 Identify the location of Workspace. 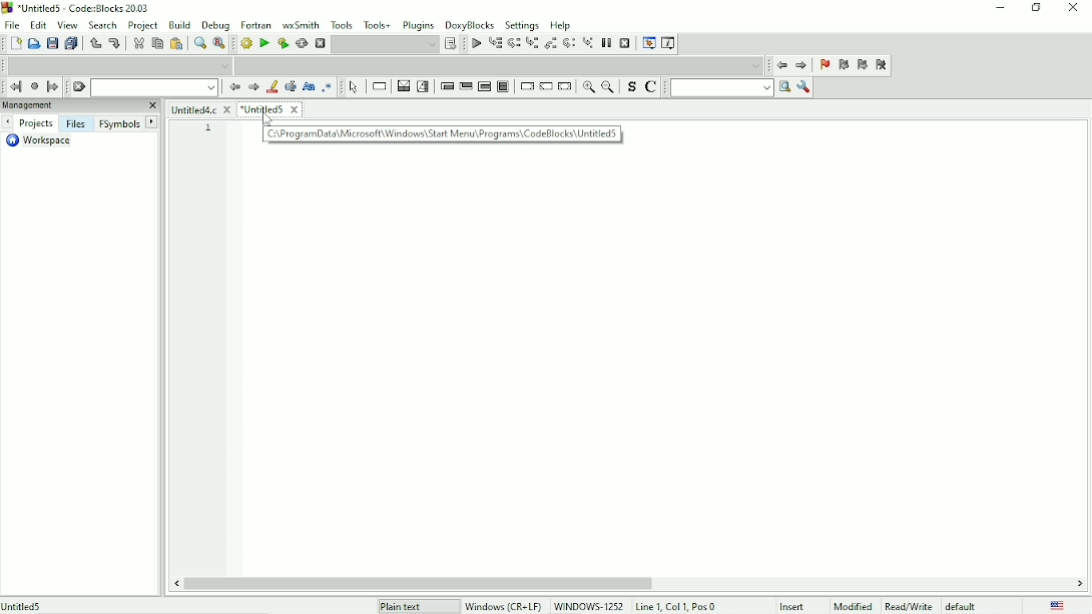
(46, 142).